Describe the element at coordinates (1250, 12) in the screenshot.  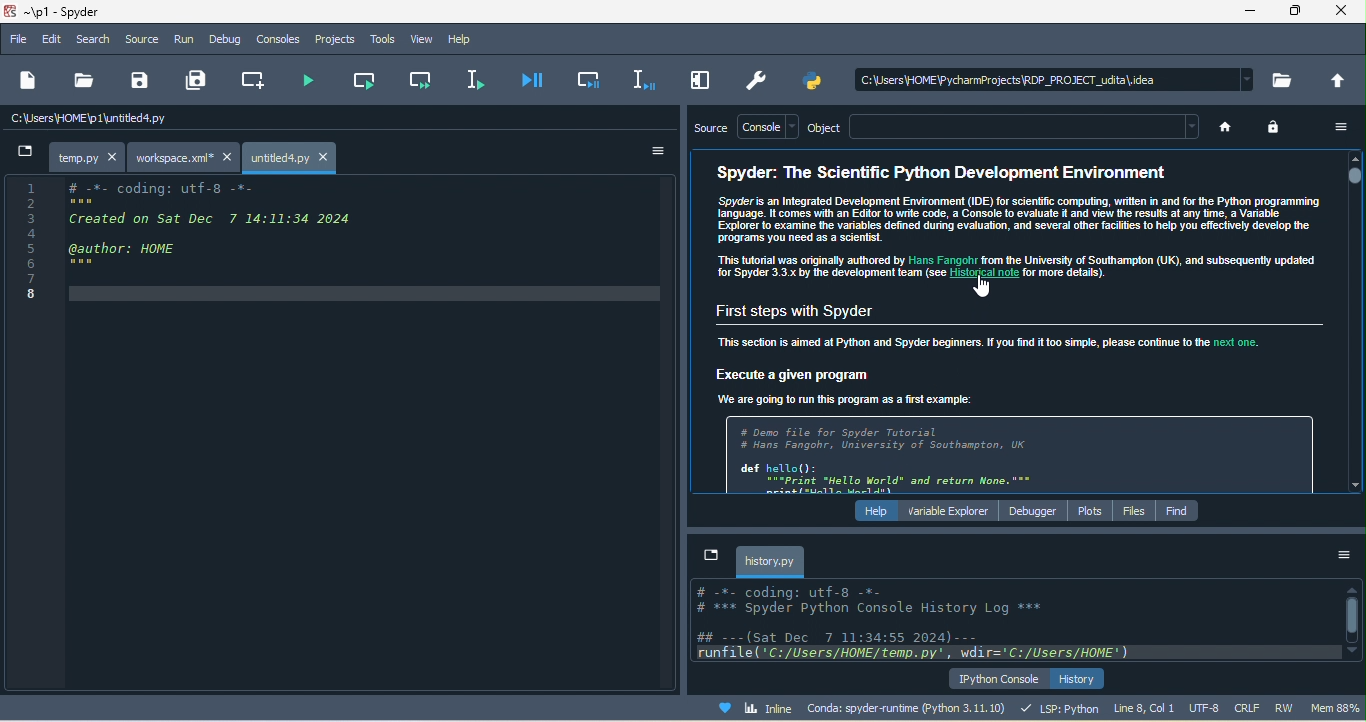
I see `minimize` at that location.